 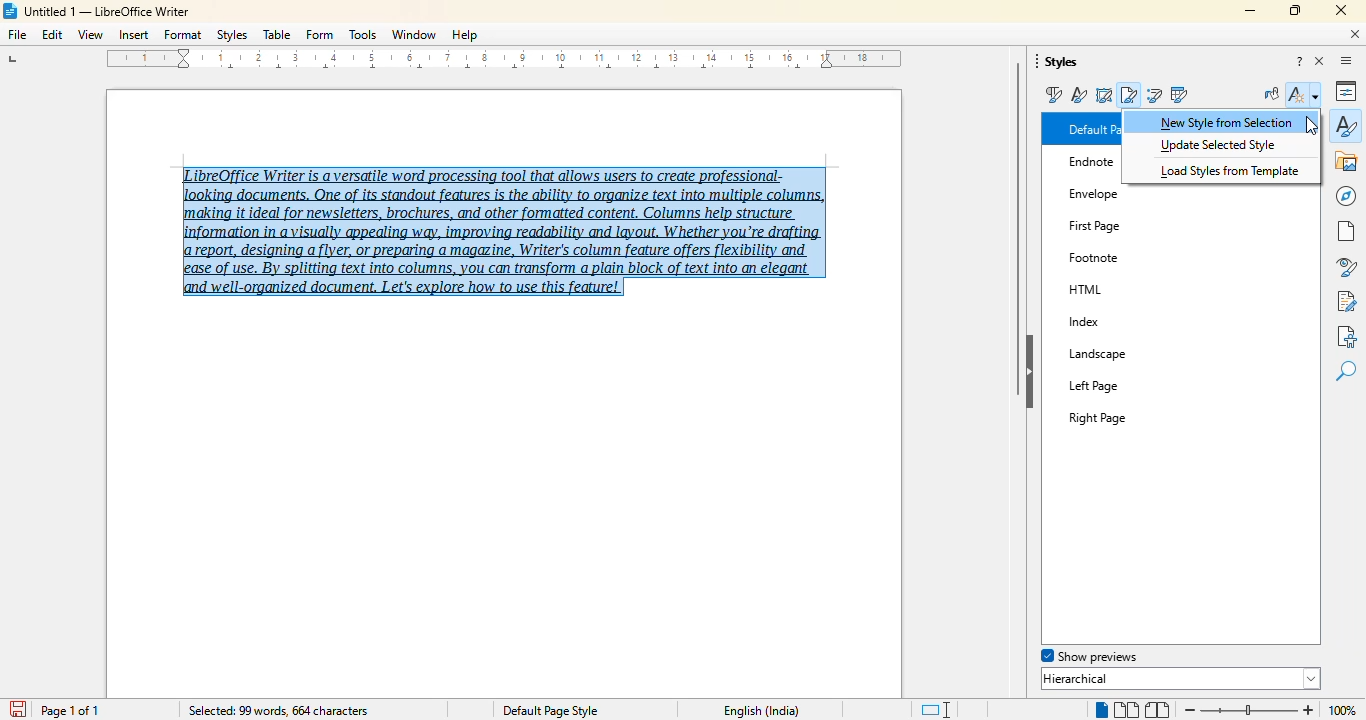 I want to click on hide, so click(x=1031, y=371).